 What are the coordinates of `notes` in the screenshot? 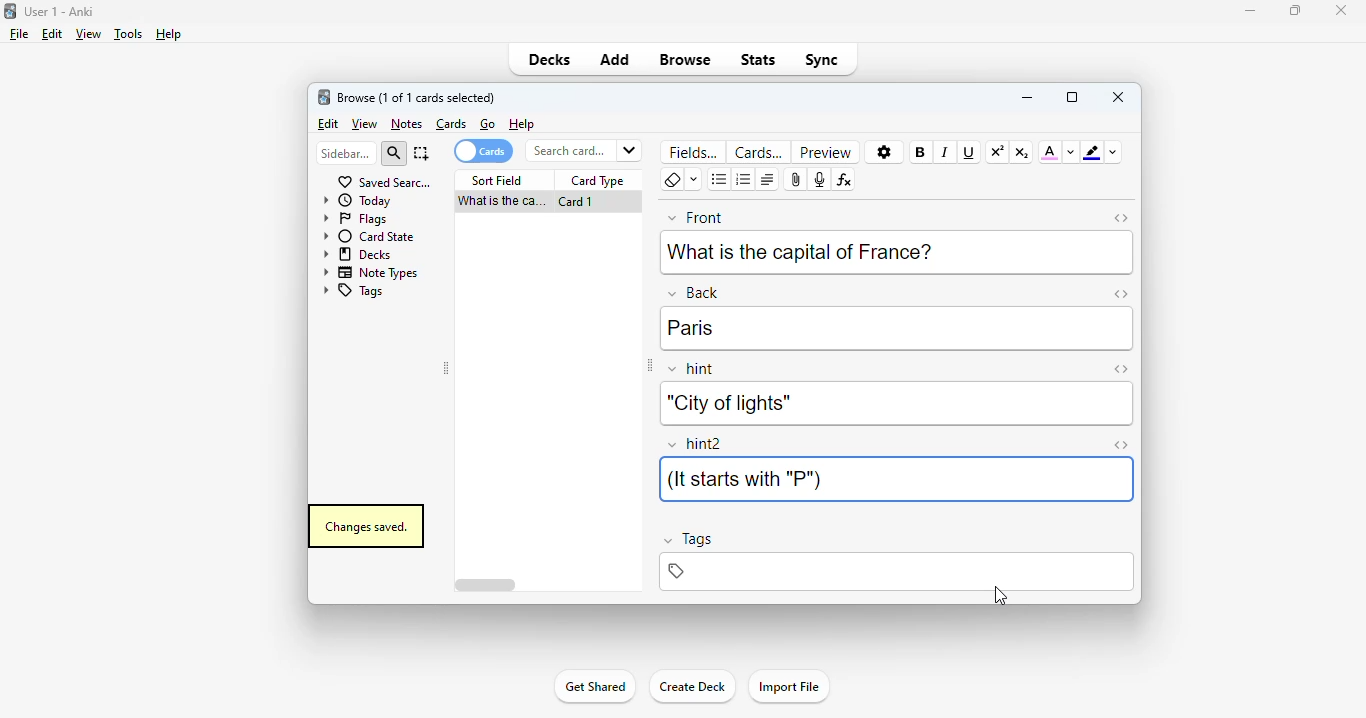 It's located at (406, 124).